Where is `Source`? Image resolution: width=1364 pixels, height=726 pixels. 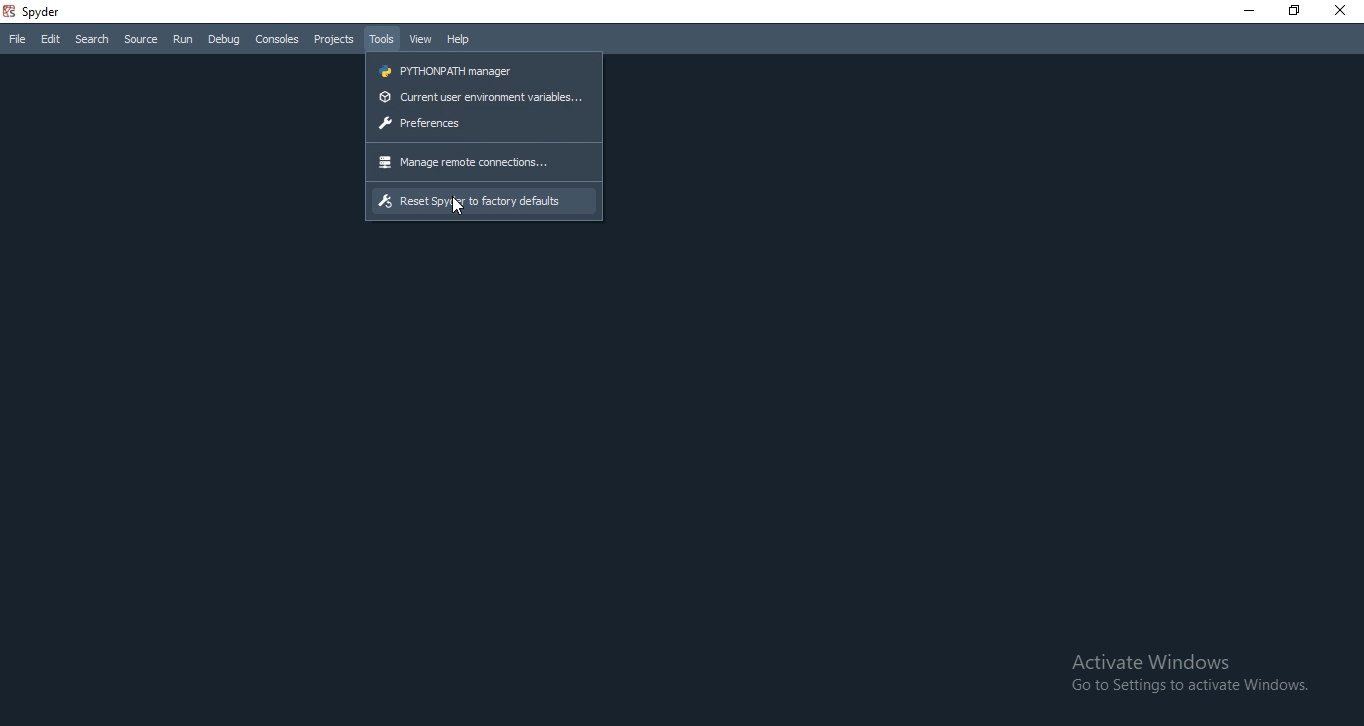
Source is located at coordinates (142, 38).